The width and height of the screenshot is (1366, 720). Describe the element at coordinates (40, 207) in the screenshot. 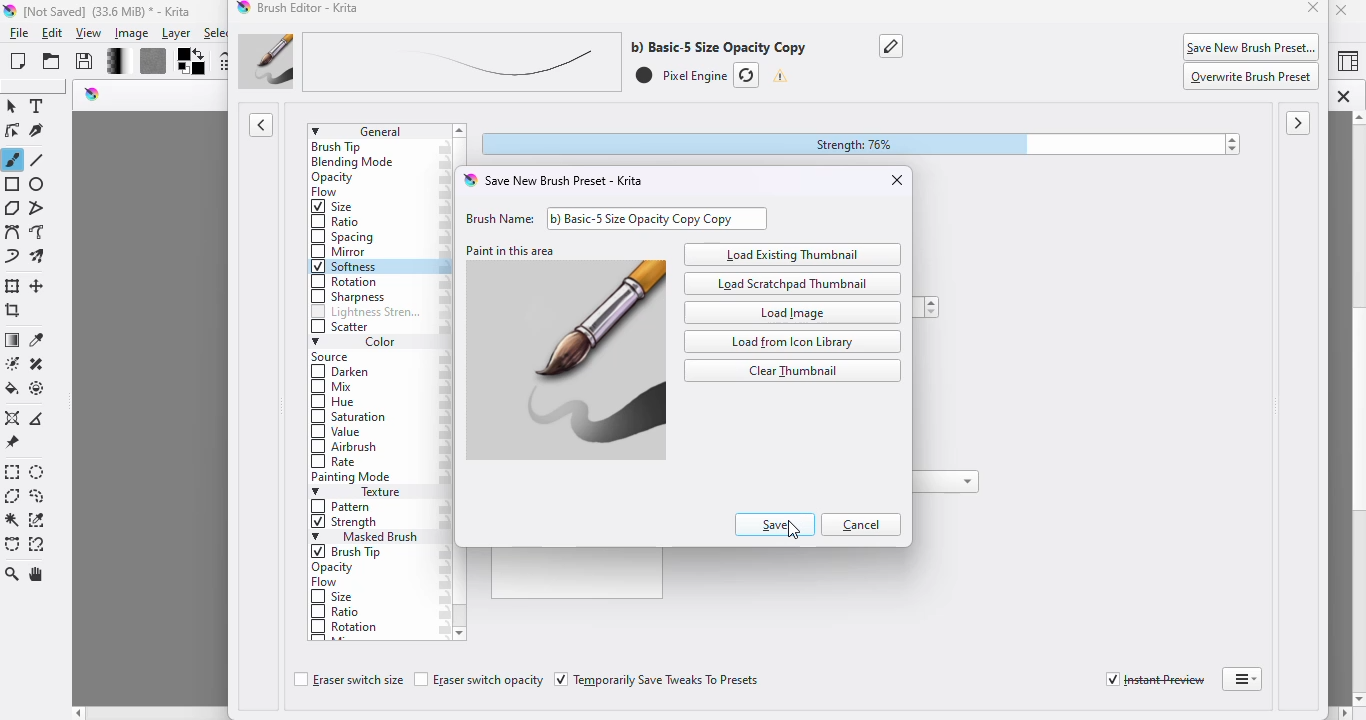

I see `polyline tool` at that location.